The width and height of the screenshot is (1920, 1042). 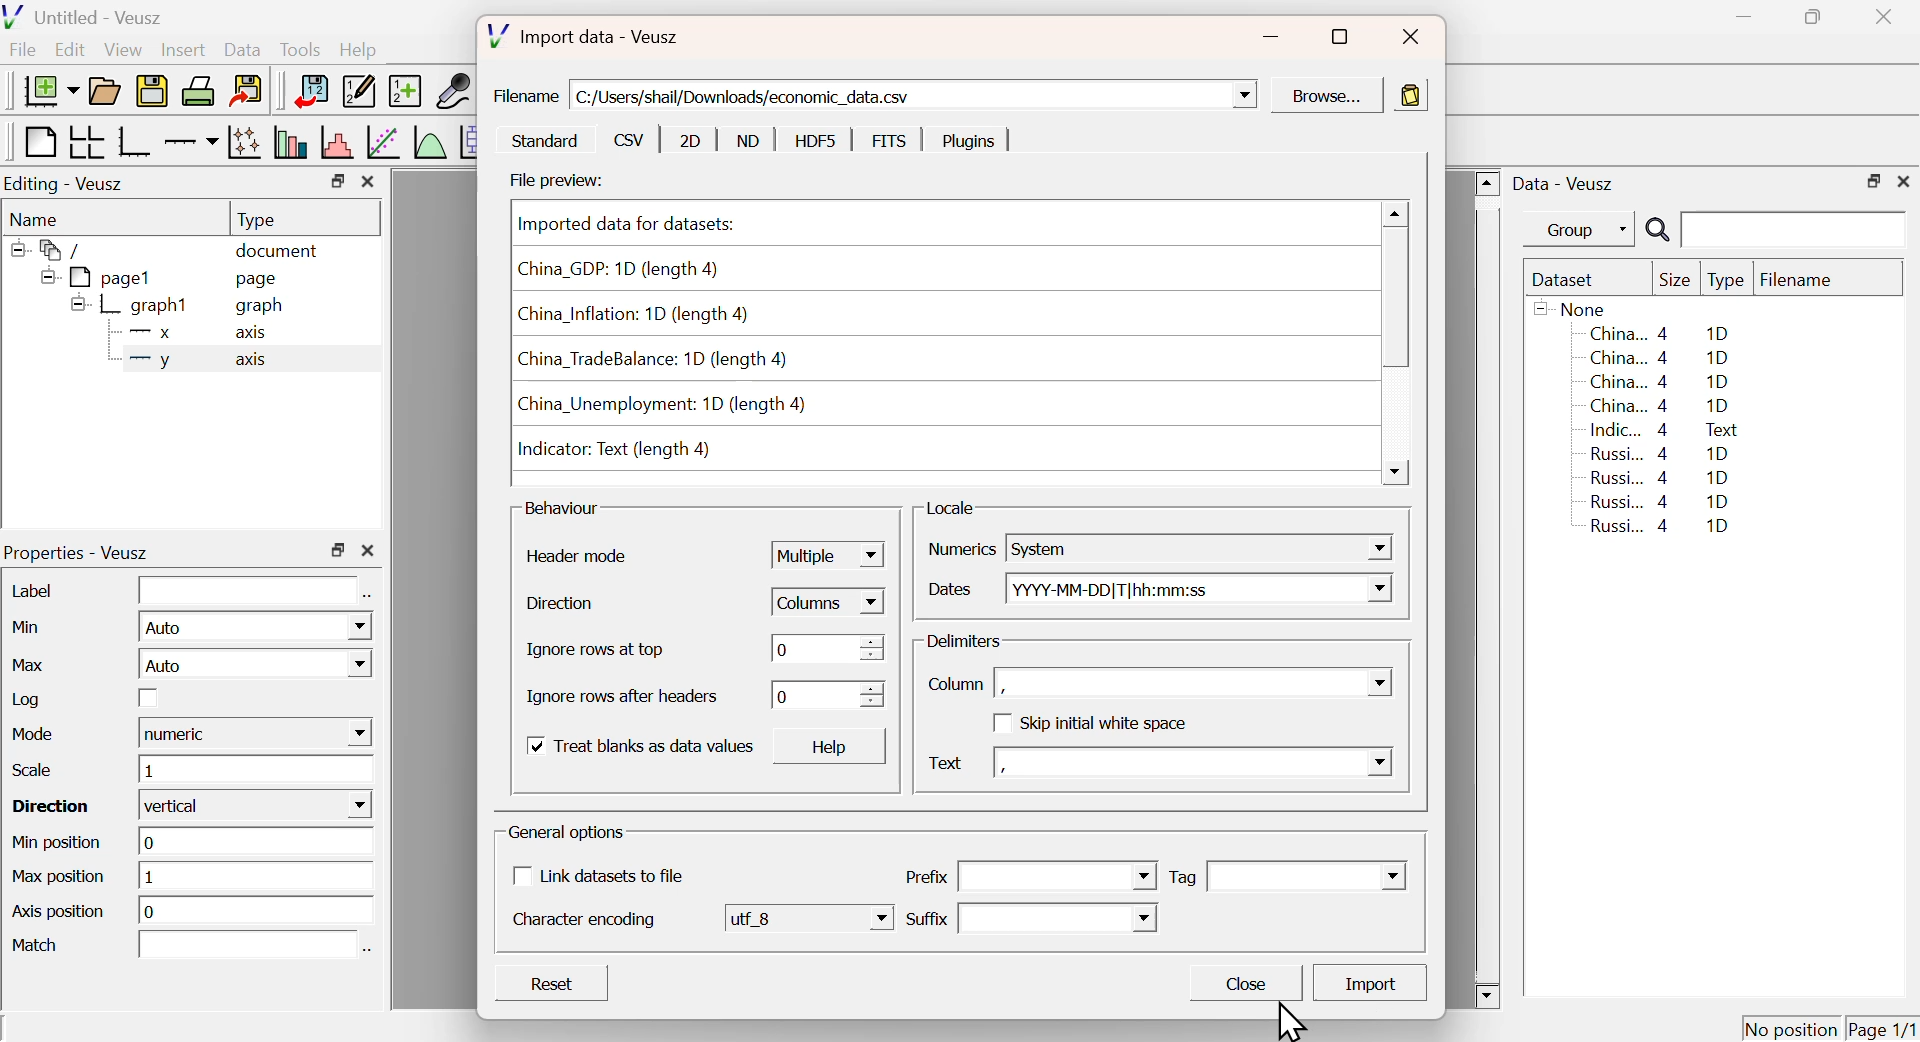 I want to click on Match, so click(x=38, y=947).